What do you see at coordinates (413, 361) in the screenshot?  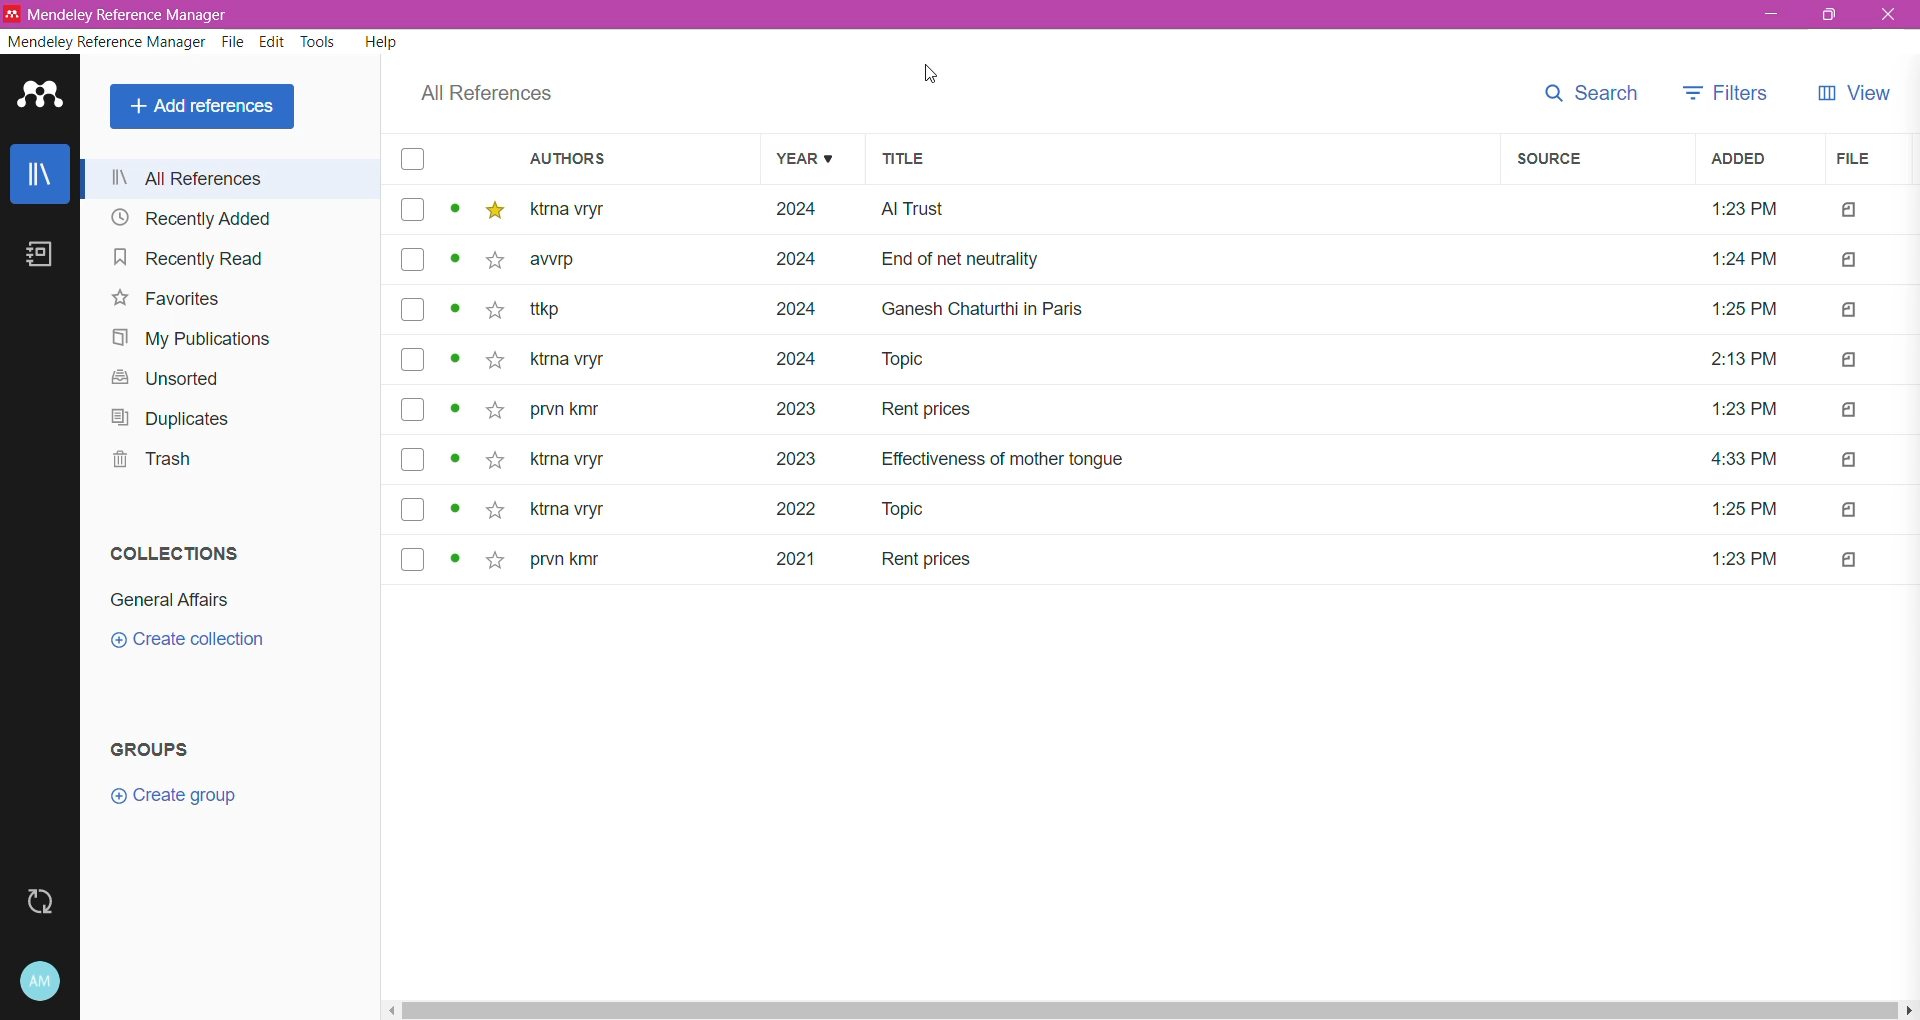 I see `select` at bounding box center [413, 361].